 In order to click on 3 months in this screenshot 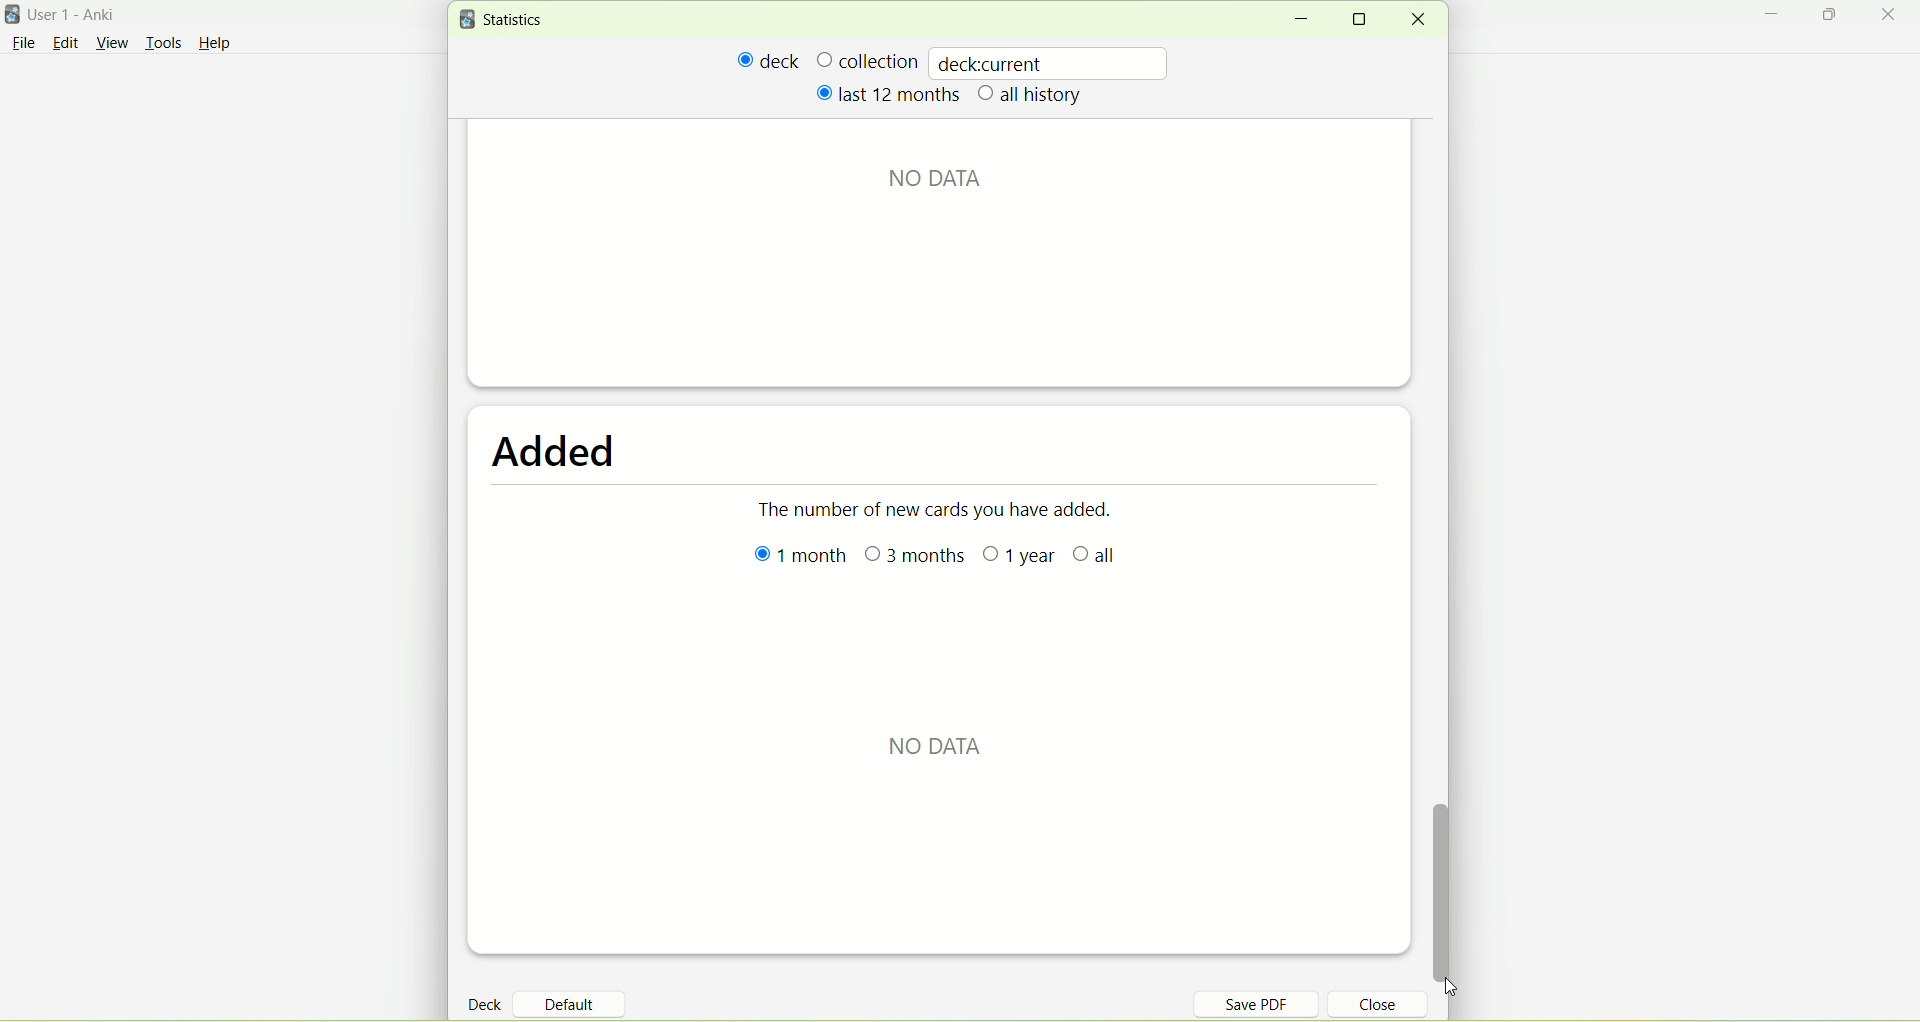, I will do `click(919, 558)`.